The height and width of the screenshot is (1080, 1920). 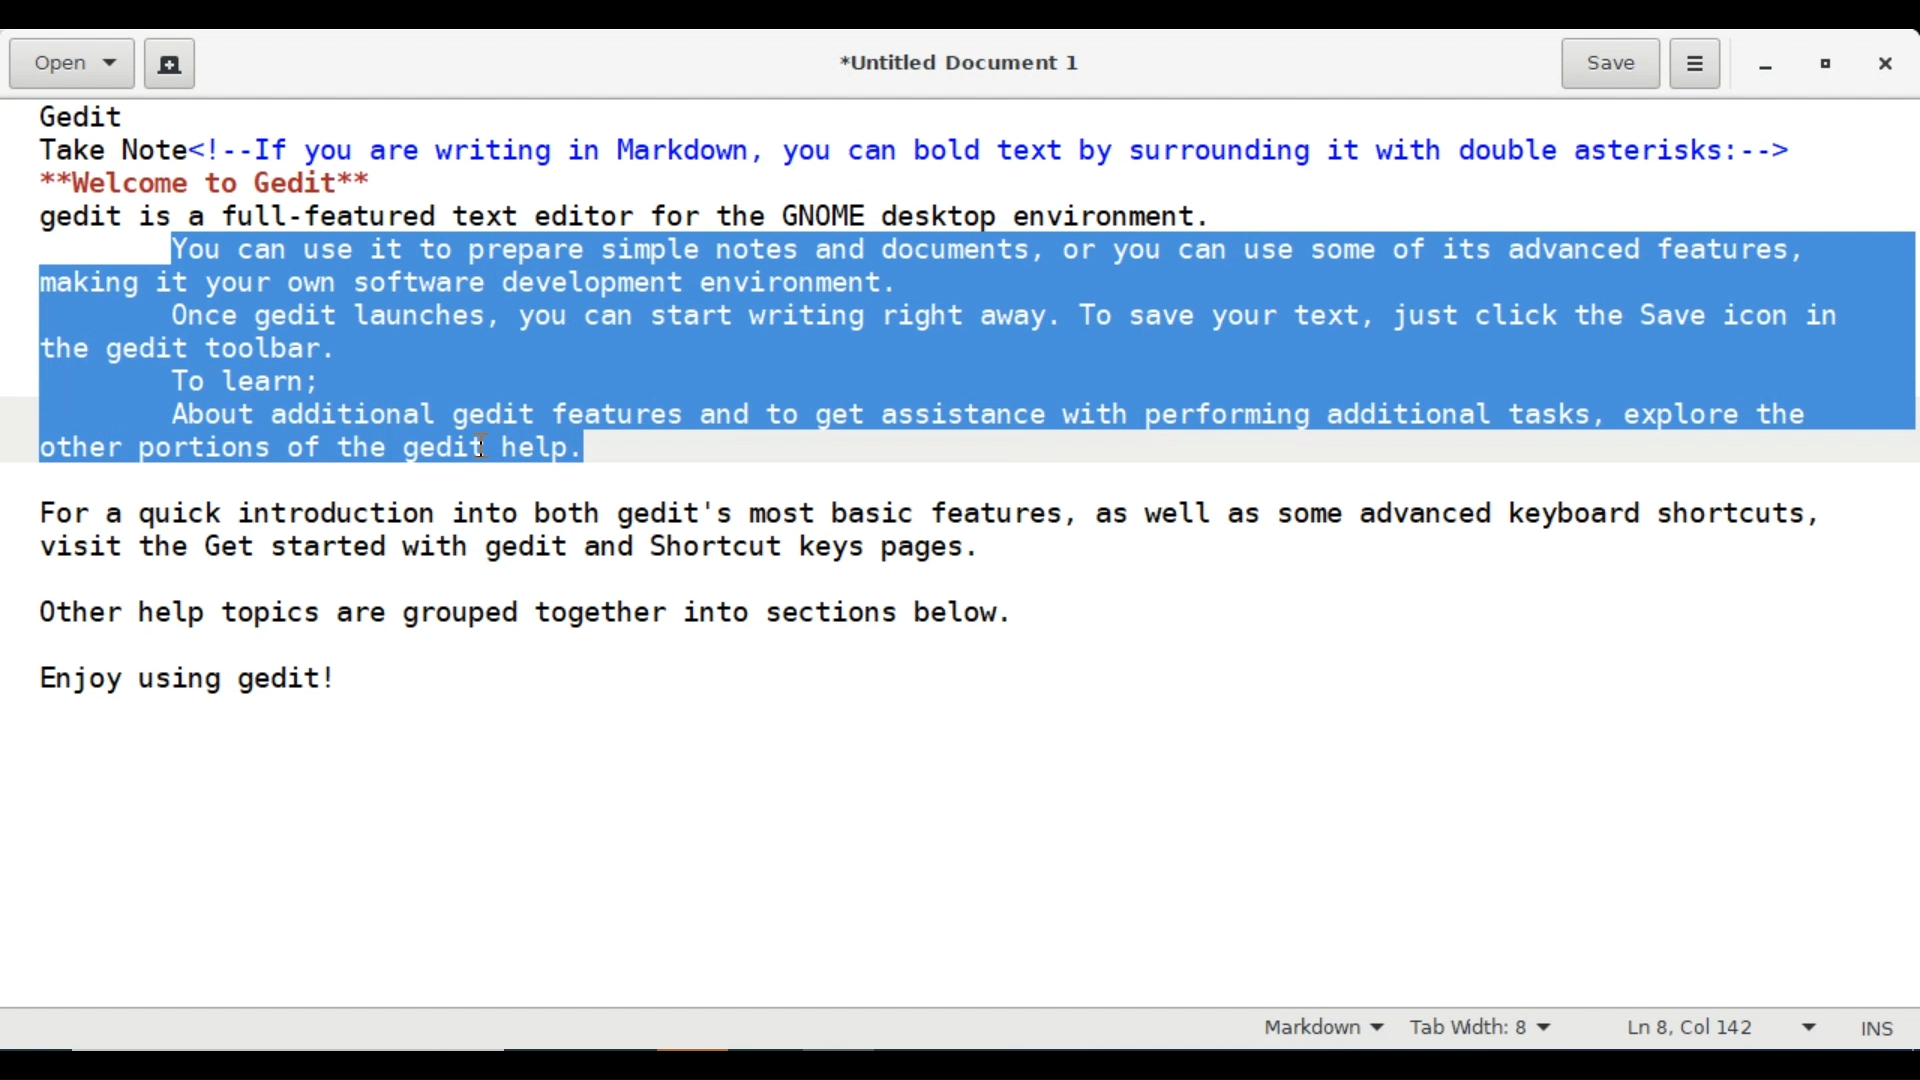 What do you see at coordinates (959, 554) in the screenshot?
I see `Gedit Take Note<!--If you are writing in Markdown, you can bold text by surrounding it with double asterisks:--> **Welcome to Gedit** gedit is a full-featured text editor for the GNOME desktop environment. You can use it to prepare simple notes and documents, or you can use some of its advanced features, making it your own software development environment` at bounding box center [959, 554].